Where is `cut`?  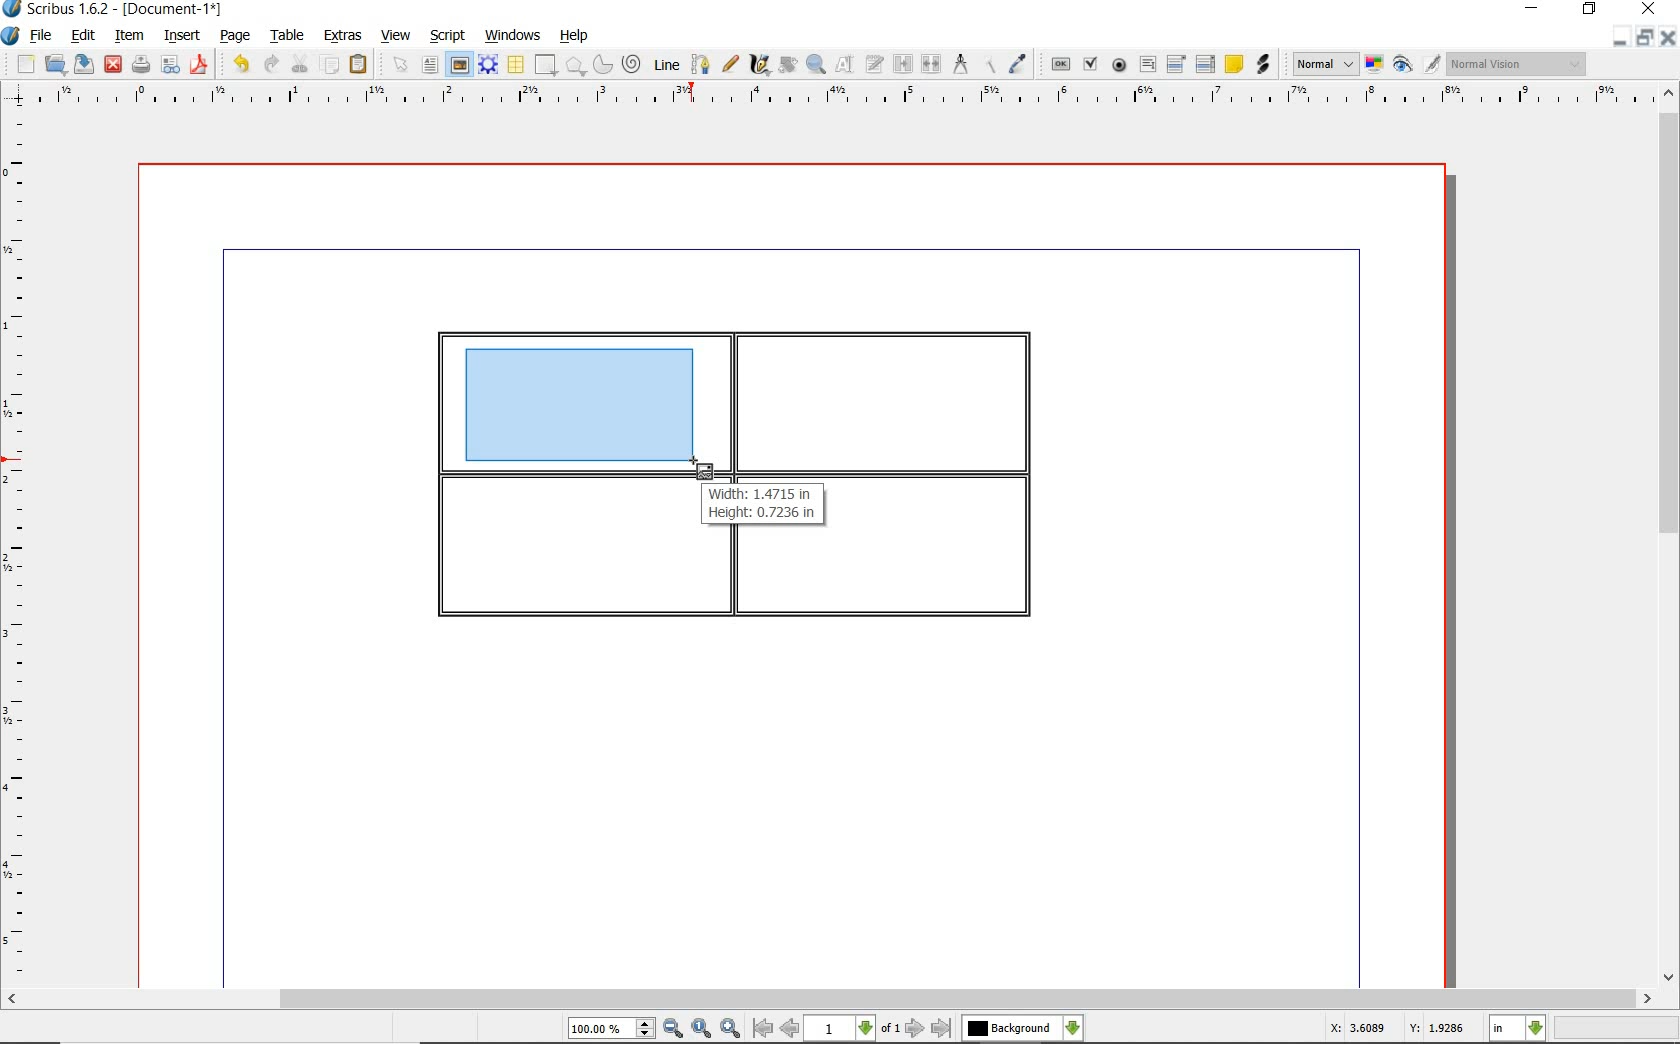
cut is located at coordinates (302, 63).